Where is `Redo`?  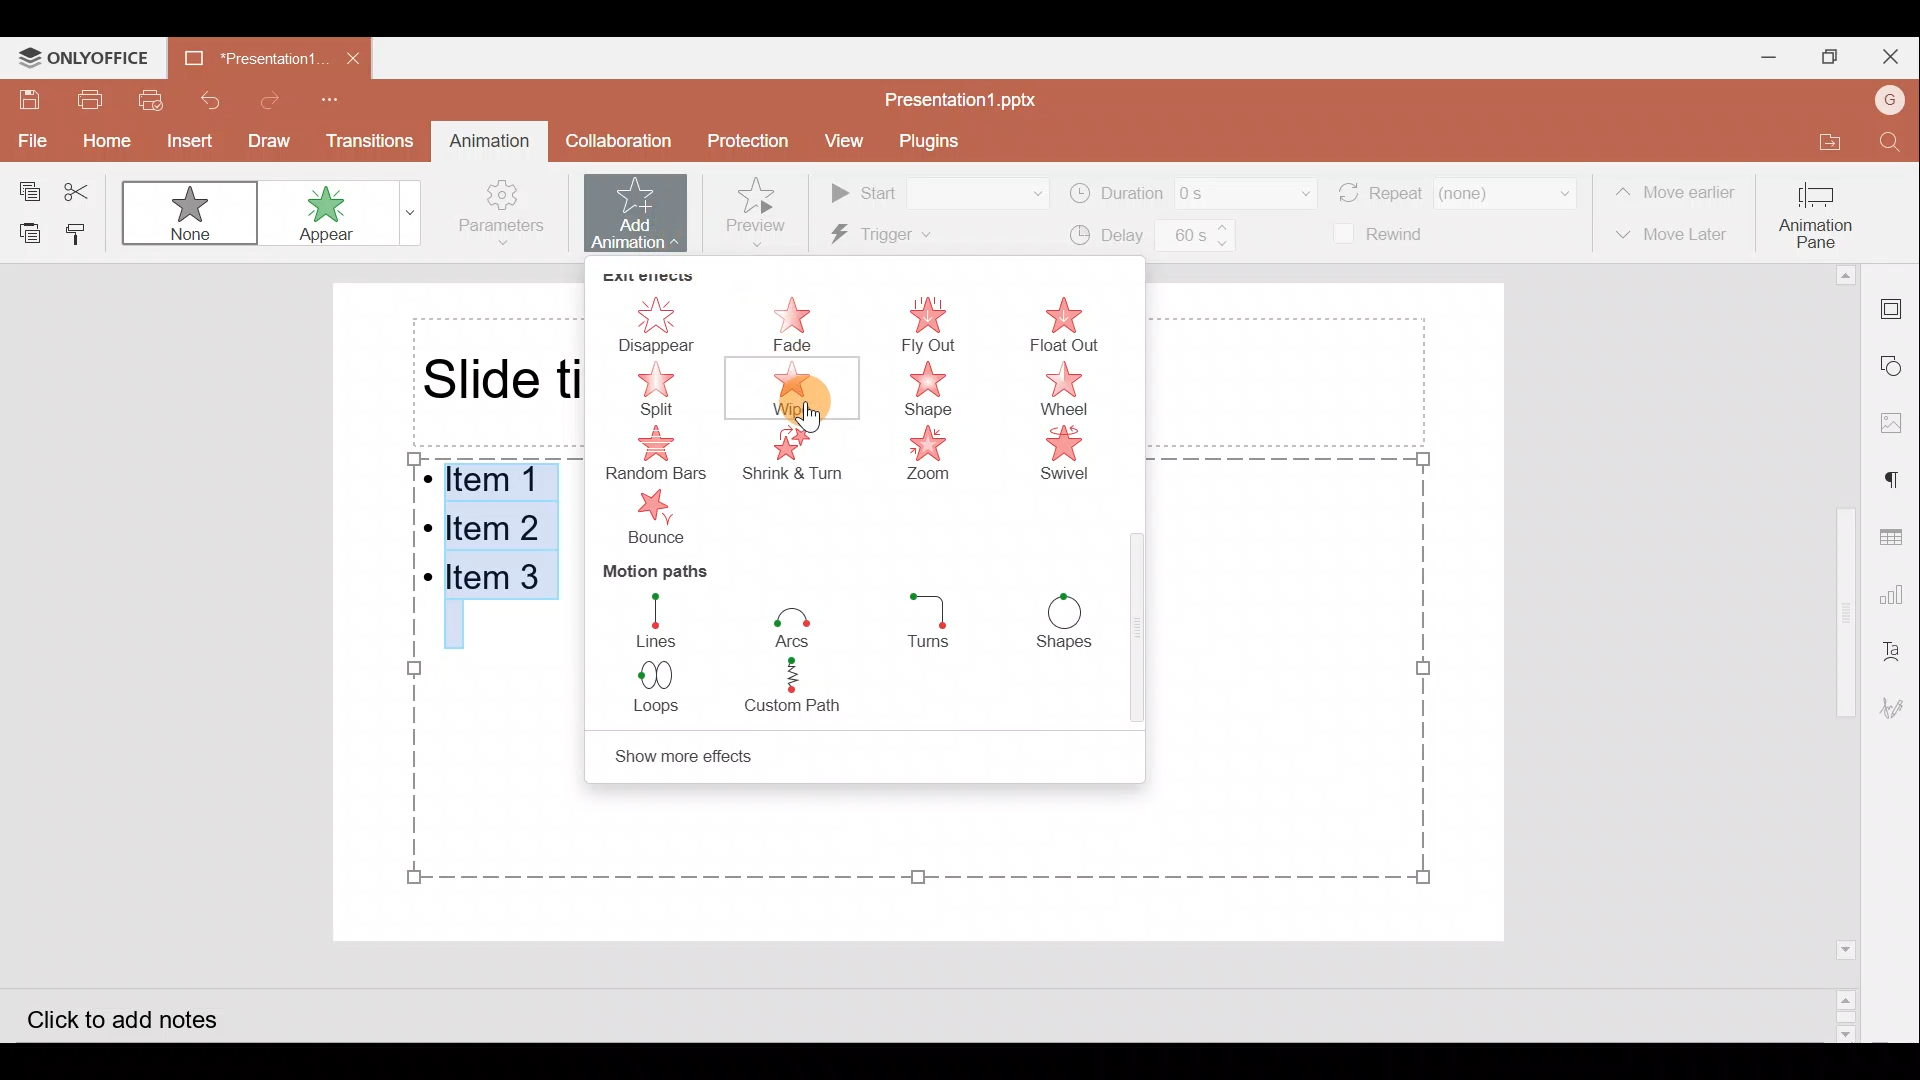
Redo is located at coordinates (269, 100).